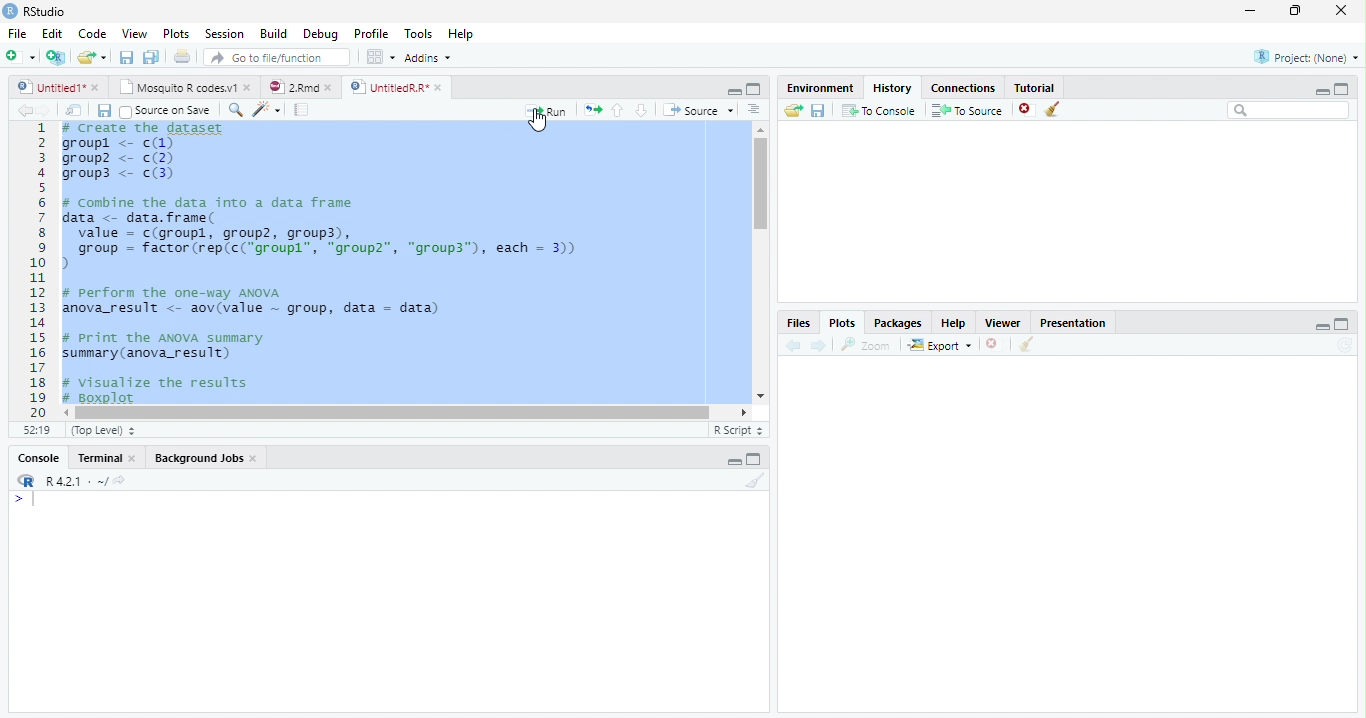  What do you see at coordinates (755, 461) in the screenshot?
I see `Maximize` at bounding box center [755, 461].